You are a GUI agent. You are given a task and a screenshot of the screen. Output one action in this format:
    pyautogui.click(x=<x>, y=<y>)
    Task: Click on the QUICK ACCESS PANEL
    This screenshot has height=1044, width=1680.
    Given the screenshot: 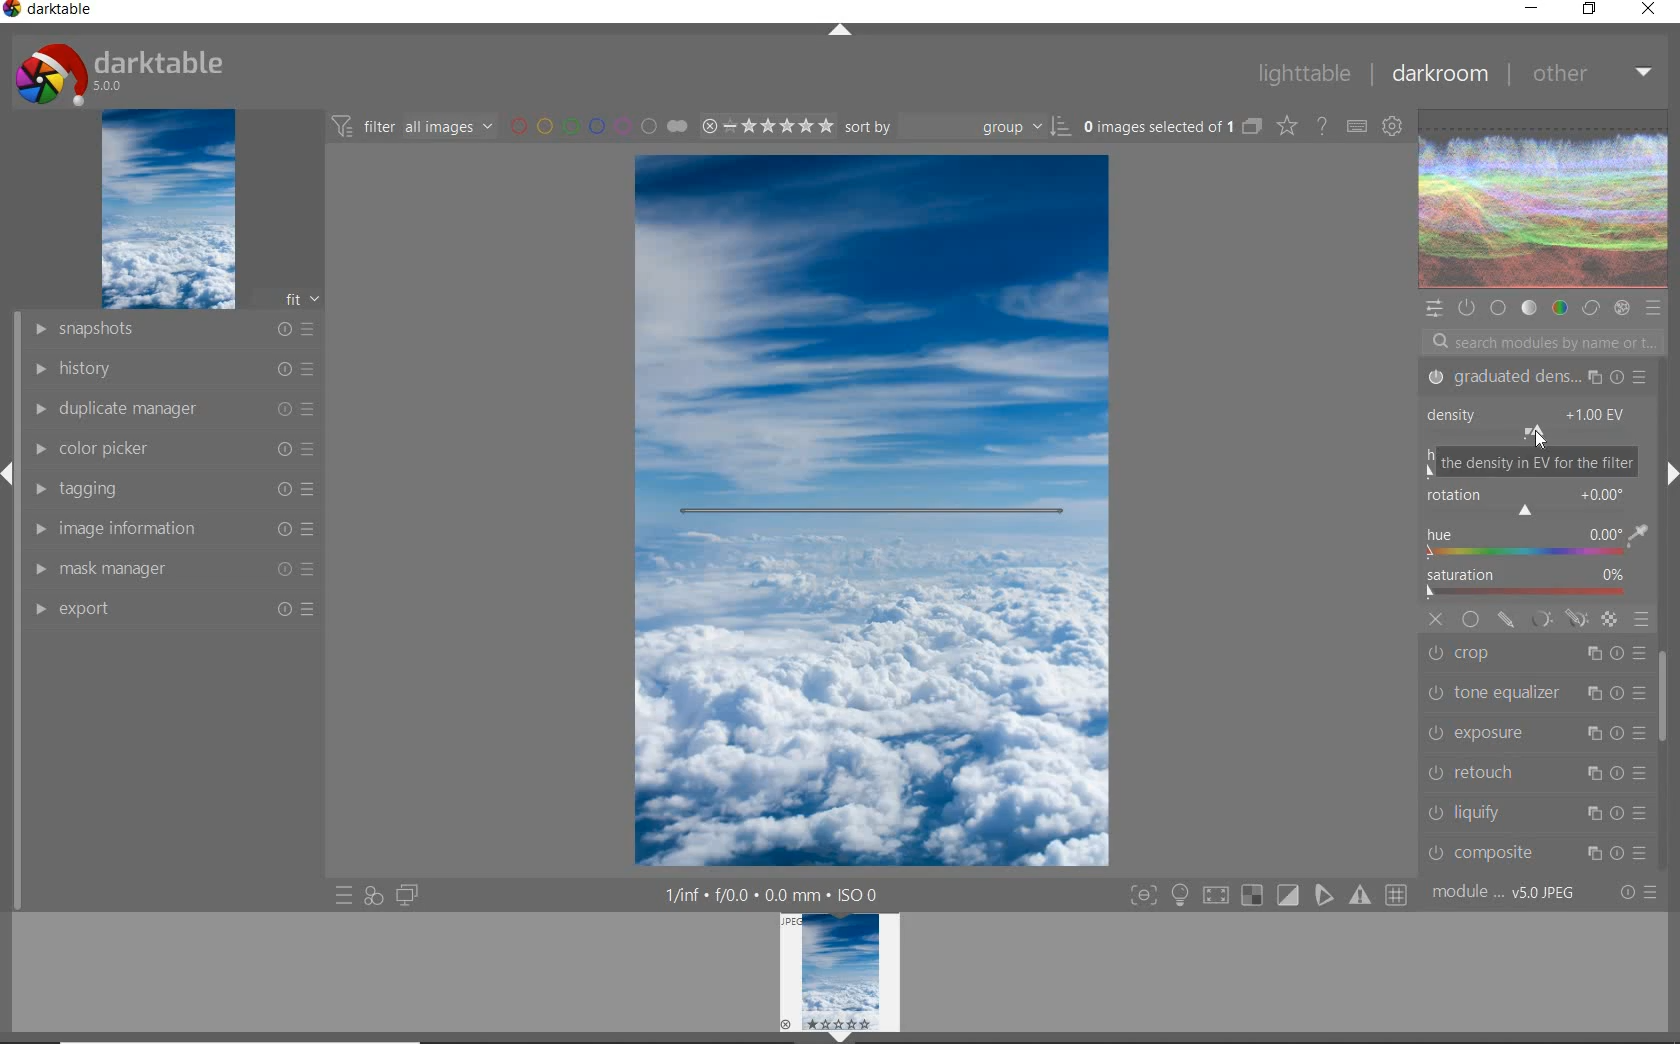 What is the action you would take?
    pyautogui.click(x=1433, y=306)
    